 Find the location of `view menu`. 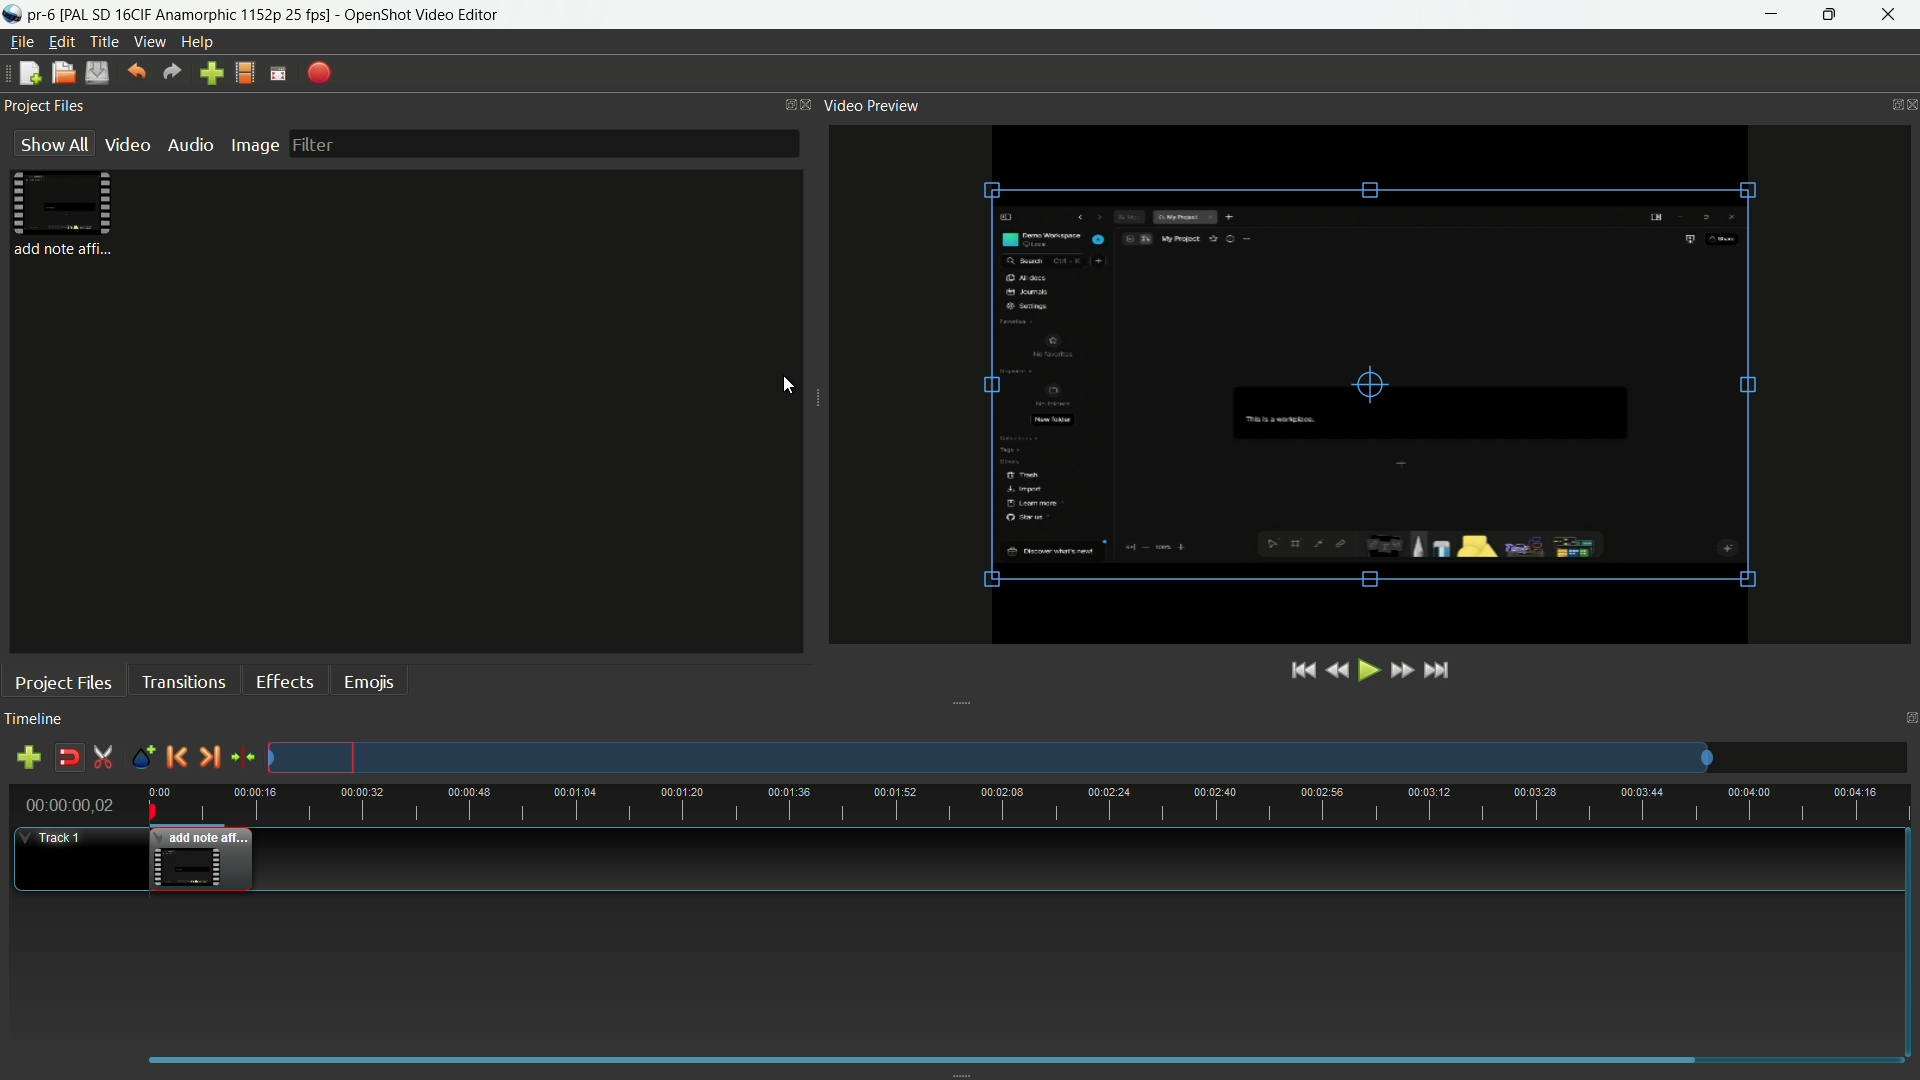

view menu is located at coordinates (148, 42).